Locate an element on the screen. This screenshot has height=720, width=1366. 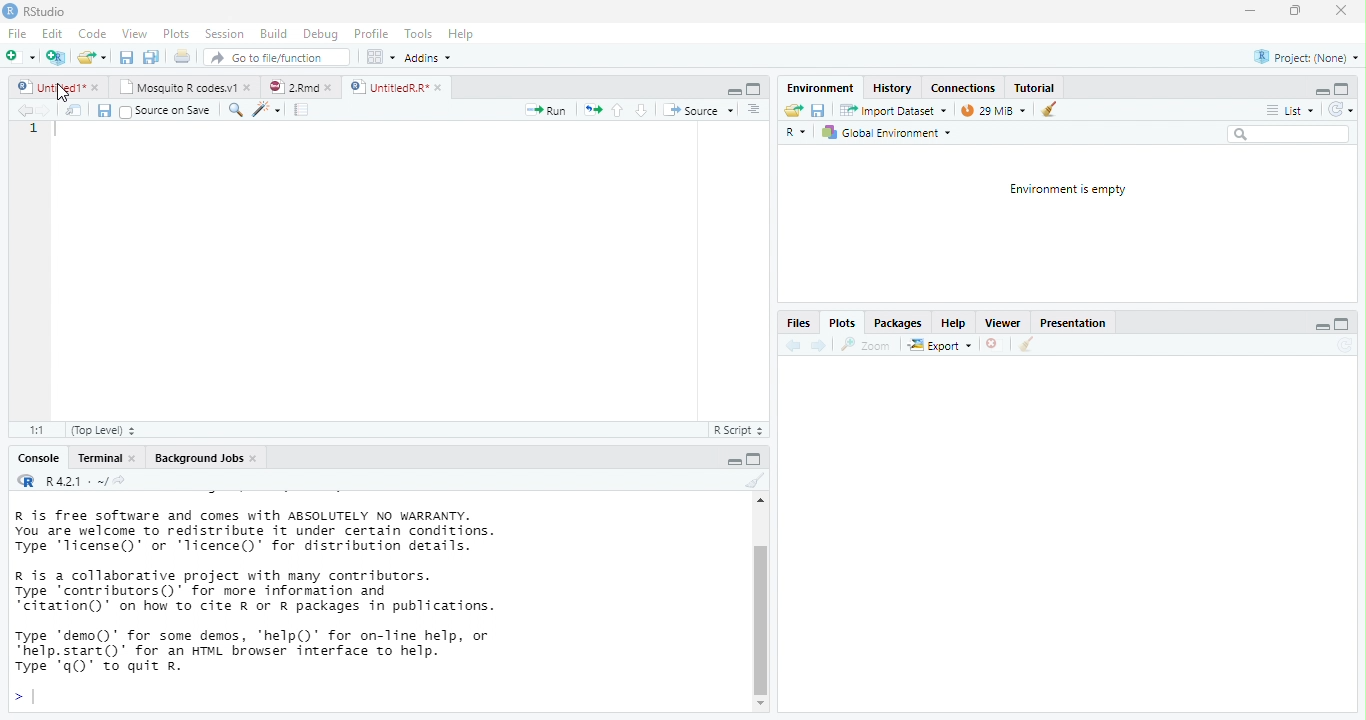
Edit is located at coordinates (52, 33).